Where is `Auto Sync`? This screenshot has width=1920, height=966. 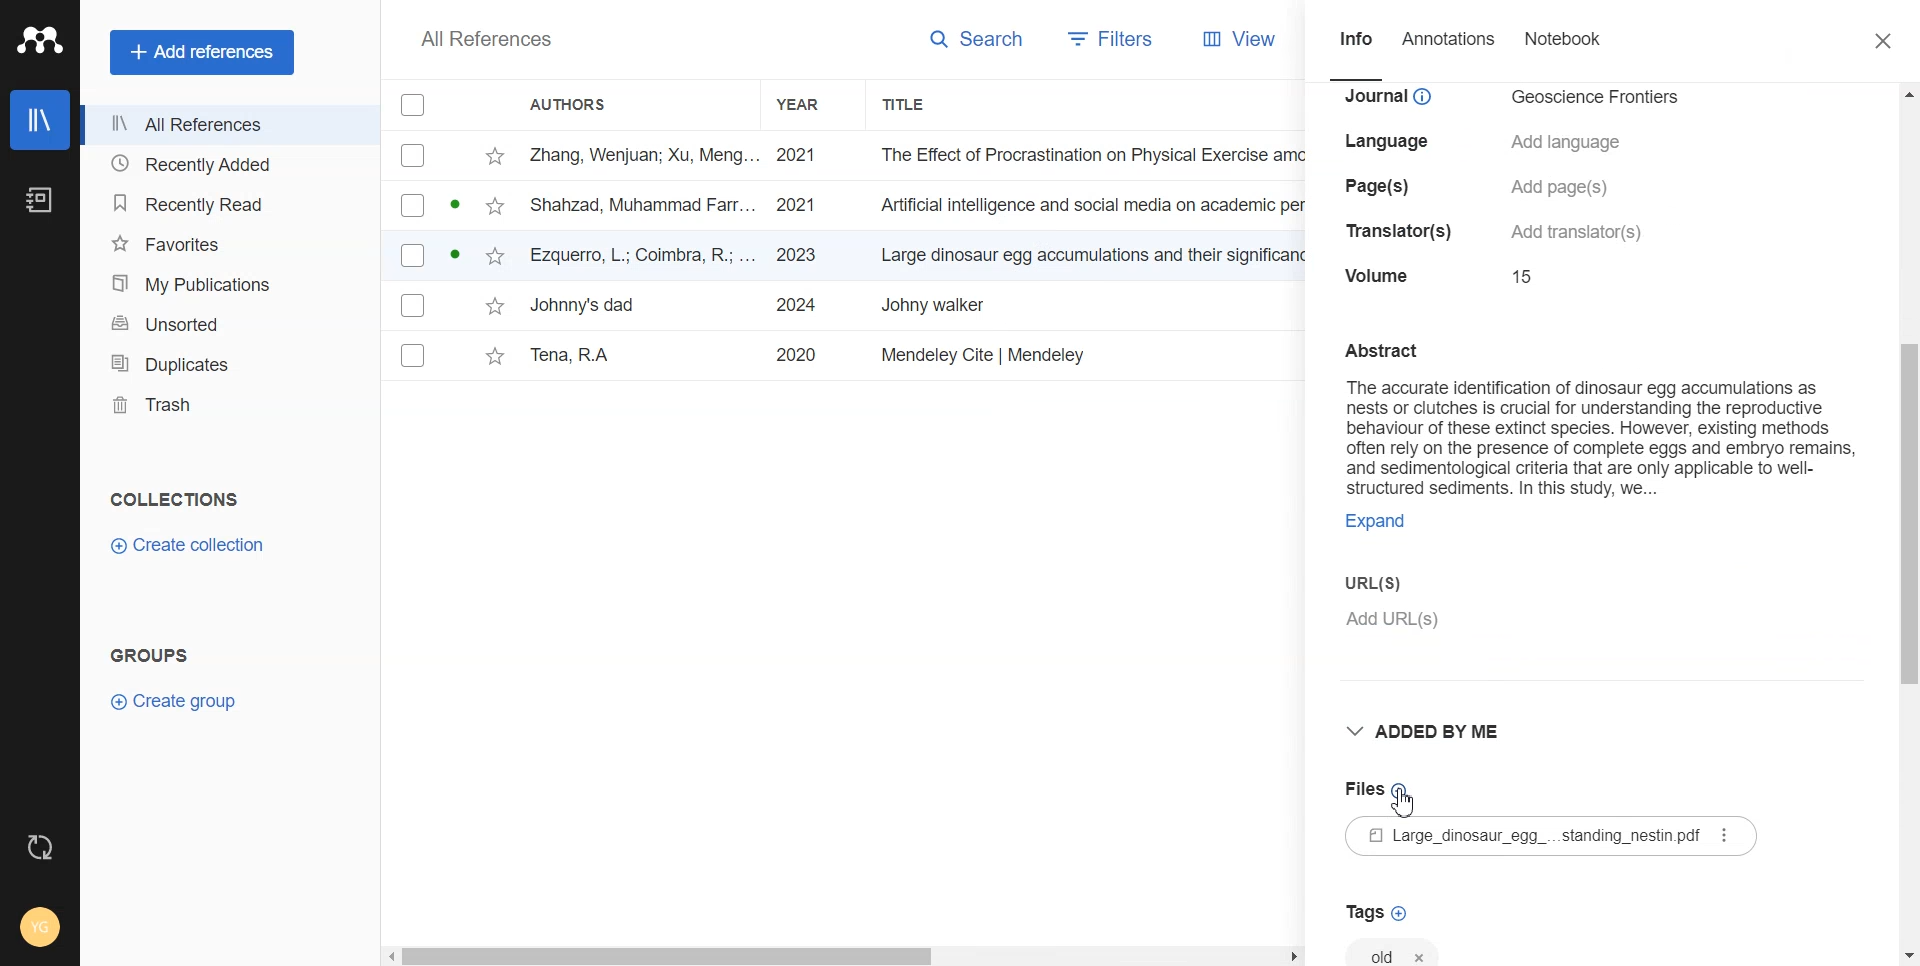 Auto Sync is located at coordinates (40, 847).